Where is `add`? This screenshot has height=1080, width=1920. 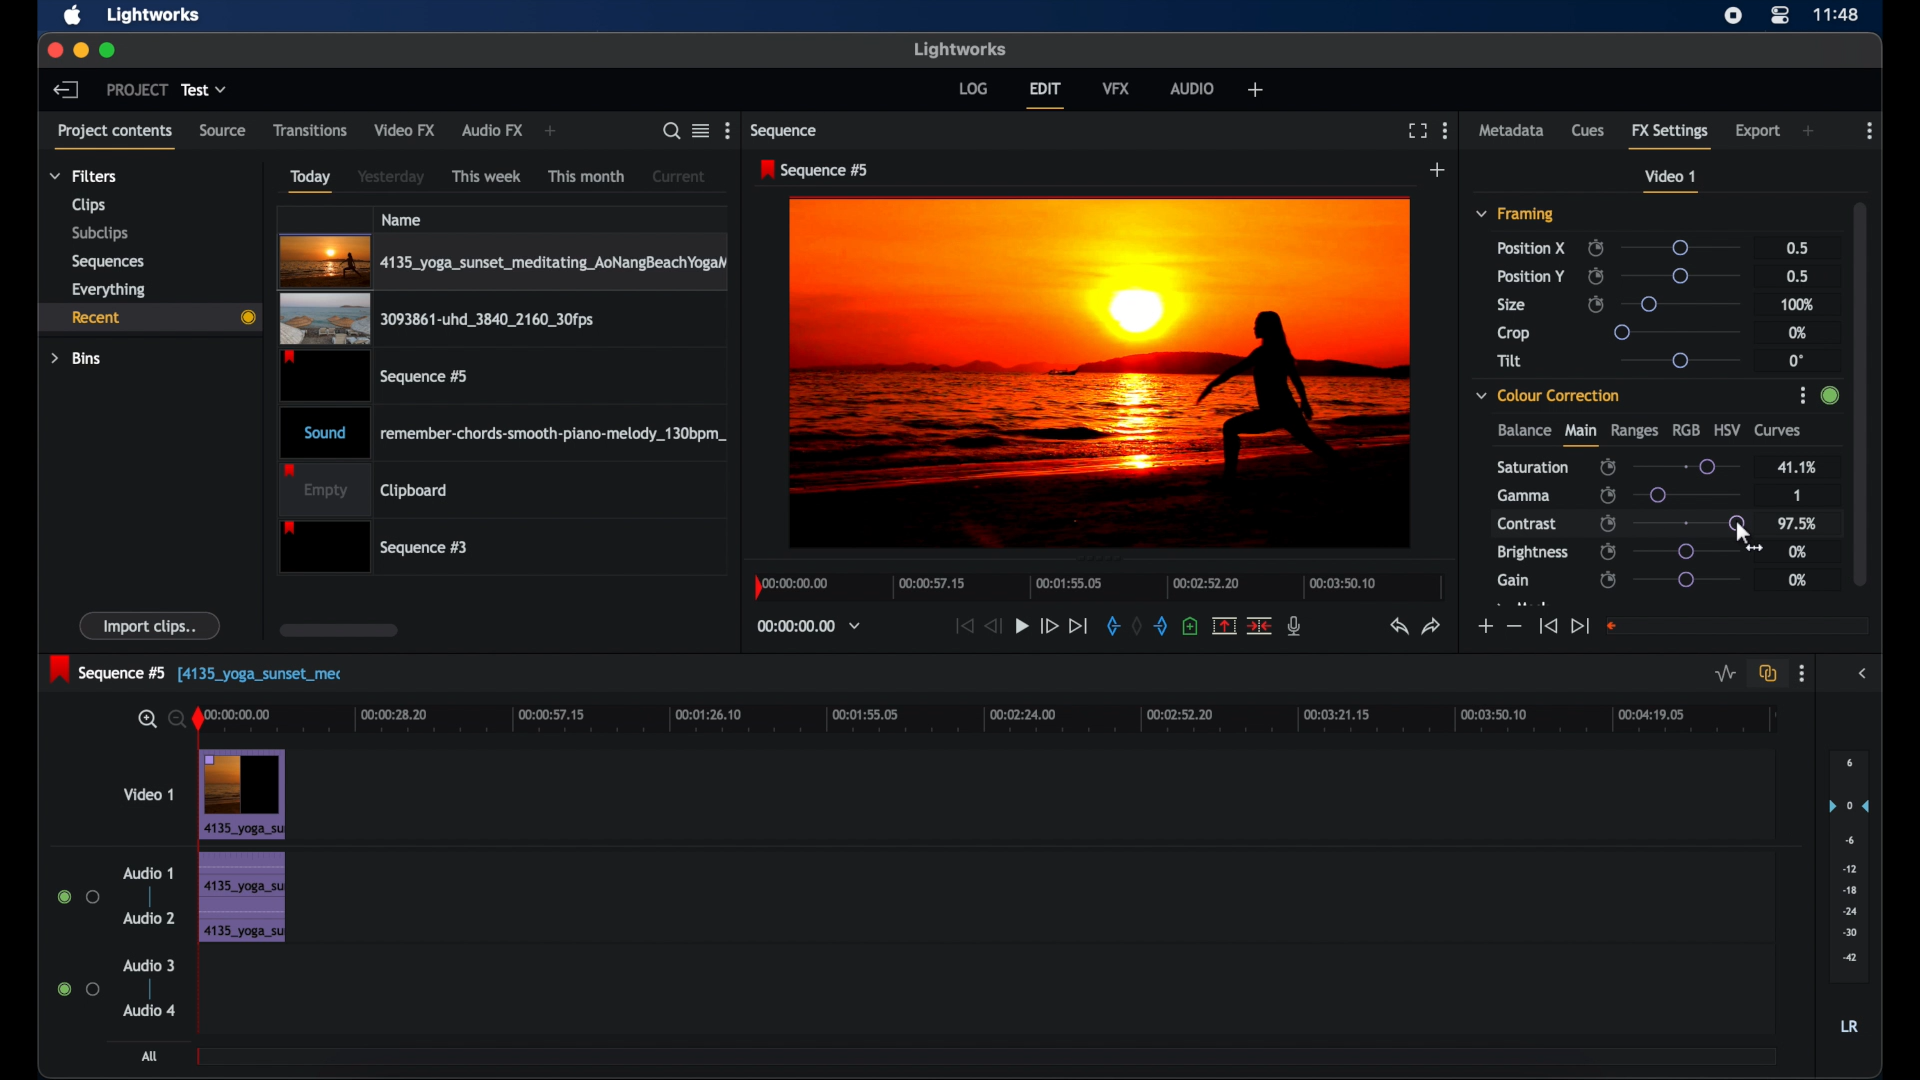 add is located at coordinates (1810, 131).